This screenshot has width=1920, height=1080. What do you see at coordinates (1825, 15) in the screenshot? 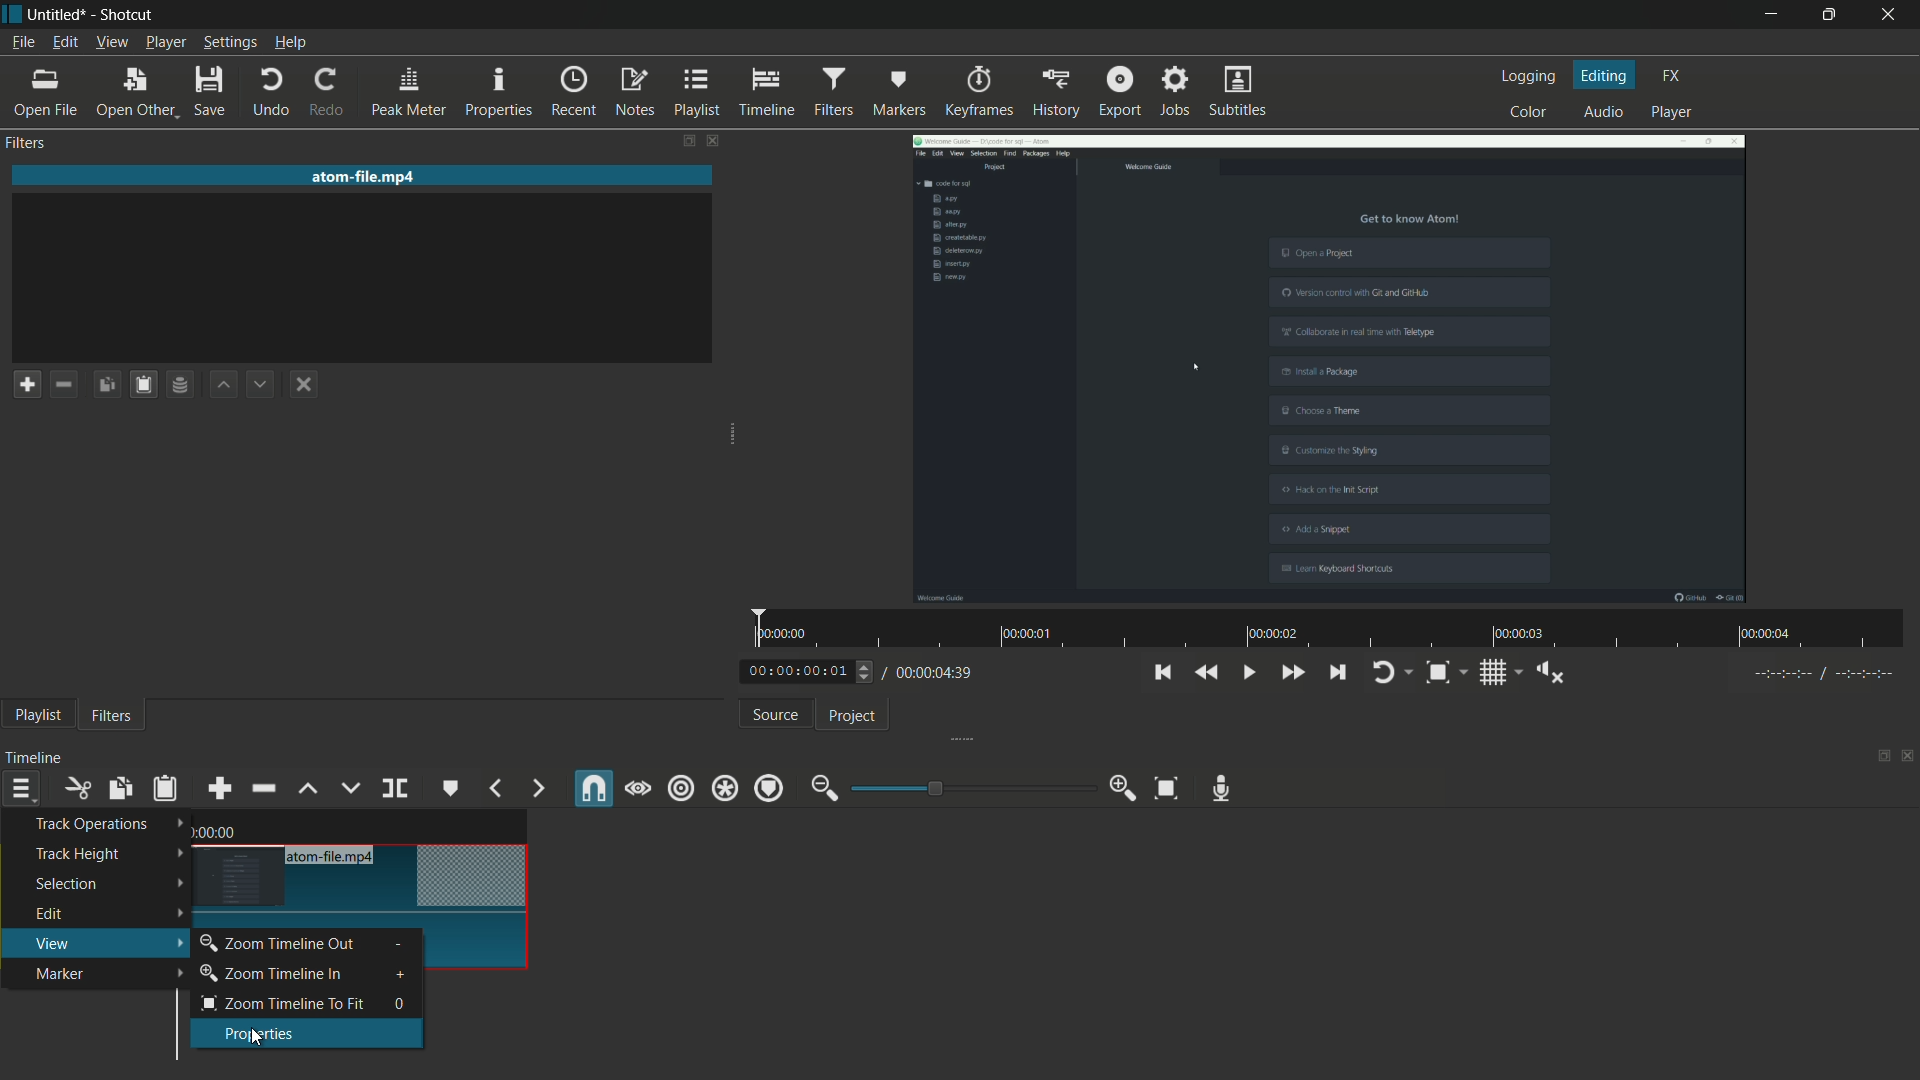
I see `maximize` at bounding box center [1825, 15].